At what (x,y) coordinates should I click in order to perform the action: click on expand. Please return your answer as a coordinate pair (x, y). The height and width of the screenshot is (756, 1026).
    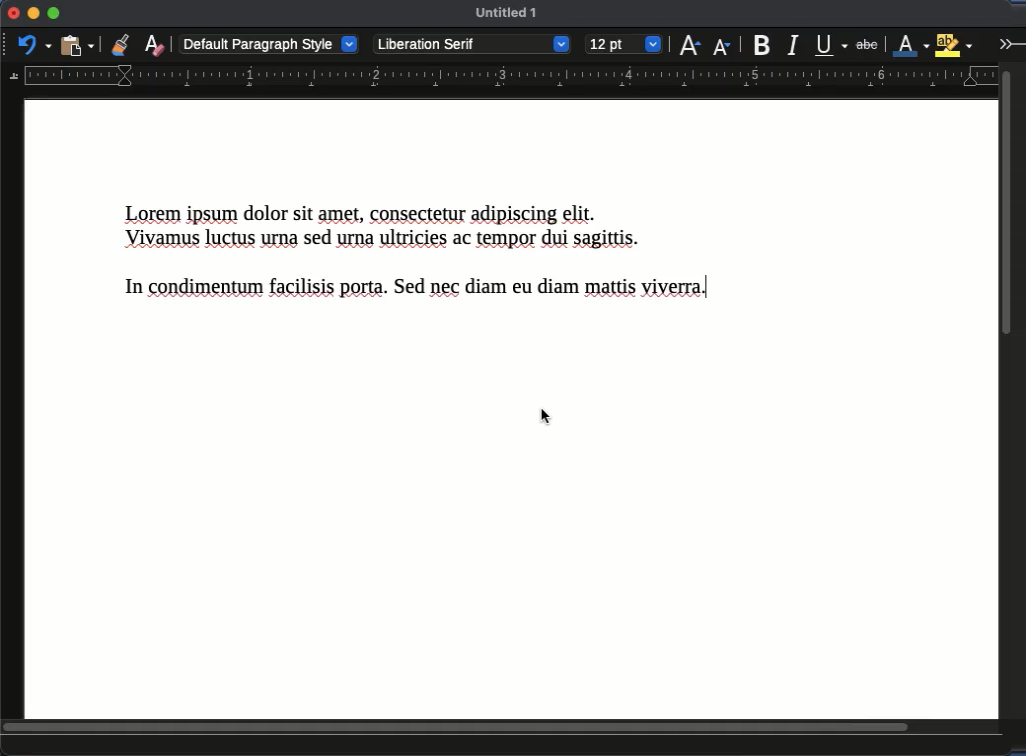
    Looking at the image, I should click on (1009, 43).